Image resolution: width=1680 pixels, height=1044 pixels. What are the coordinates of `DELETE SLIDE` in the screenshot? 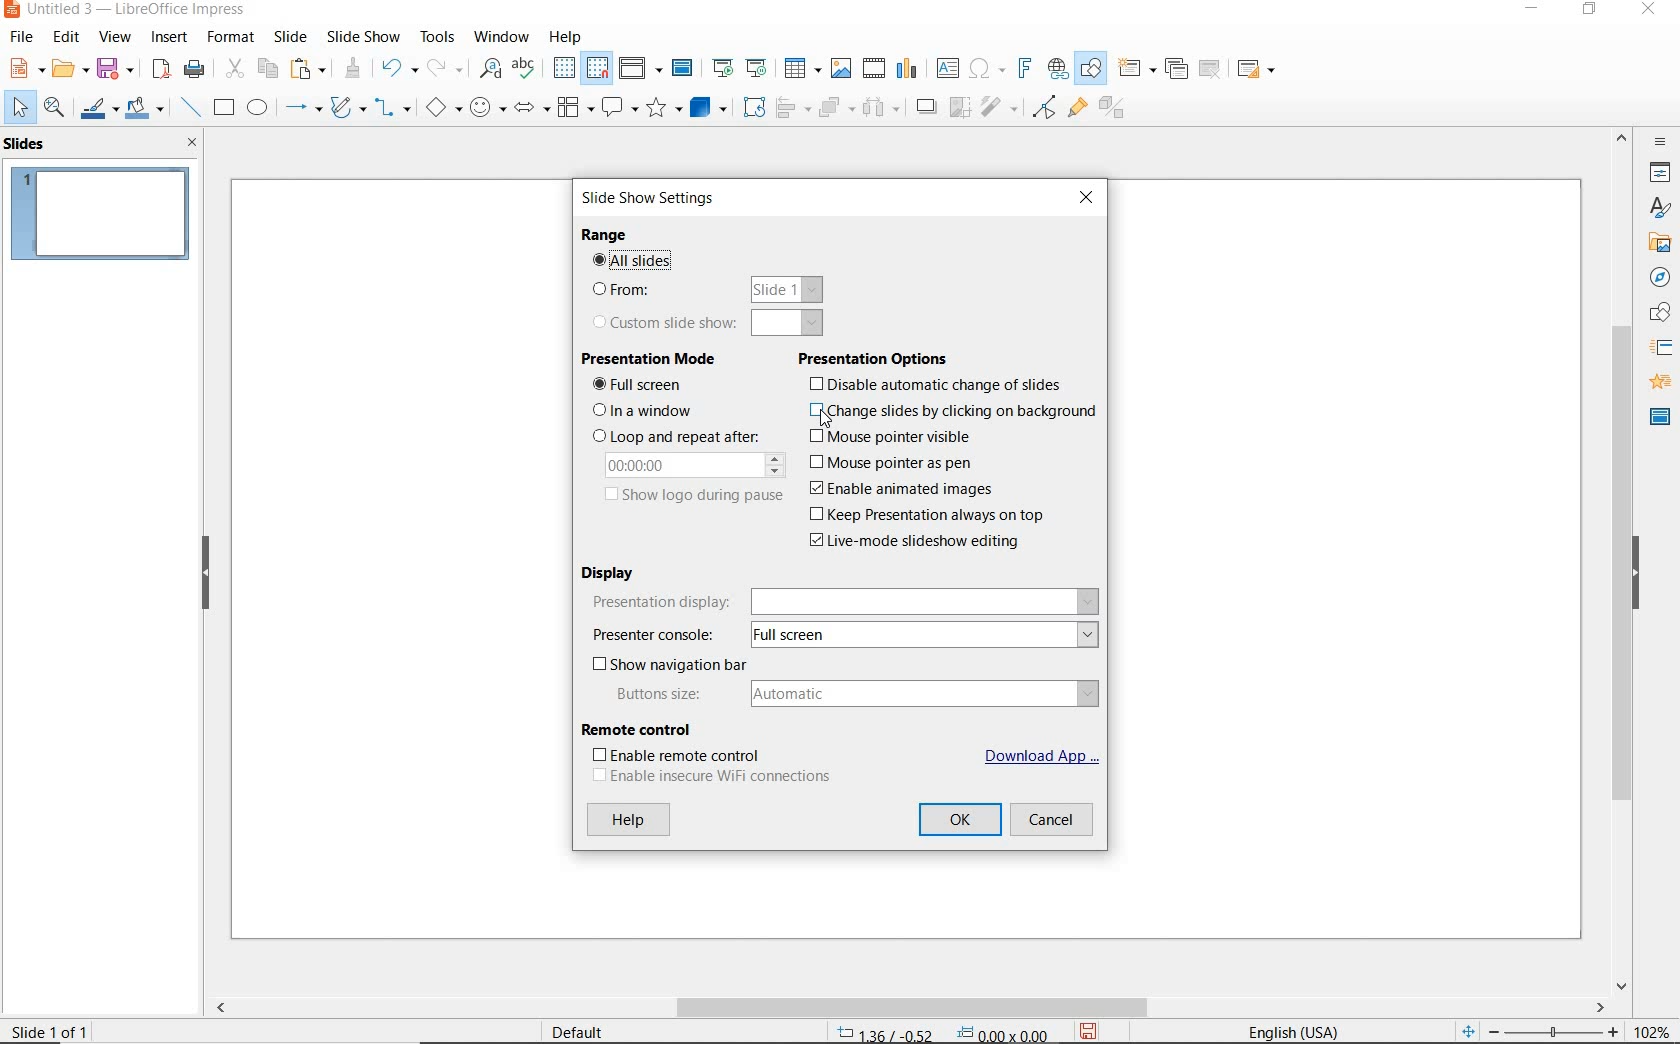 It's located at (1208, 68).